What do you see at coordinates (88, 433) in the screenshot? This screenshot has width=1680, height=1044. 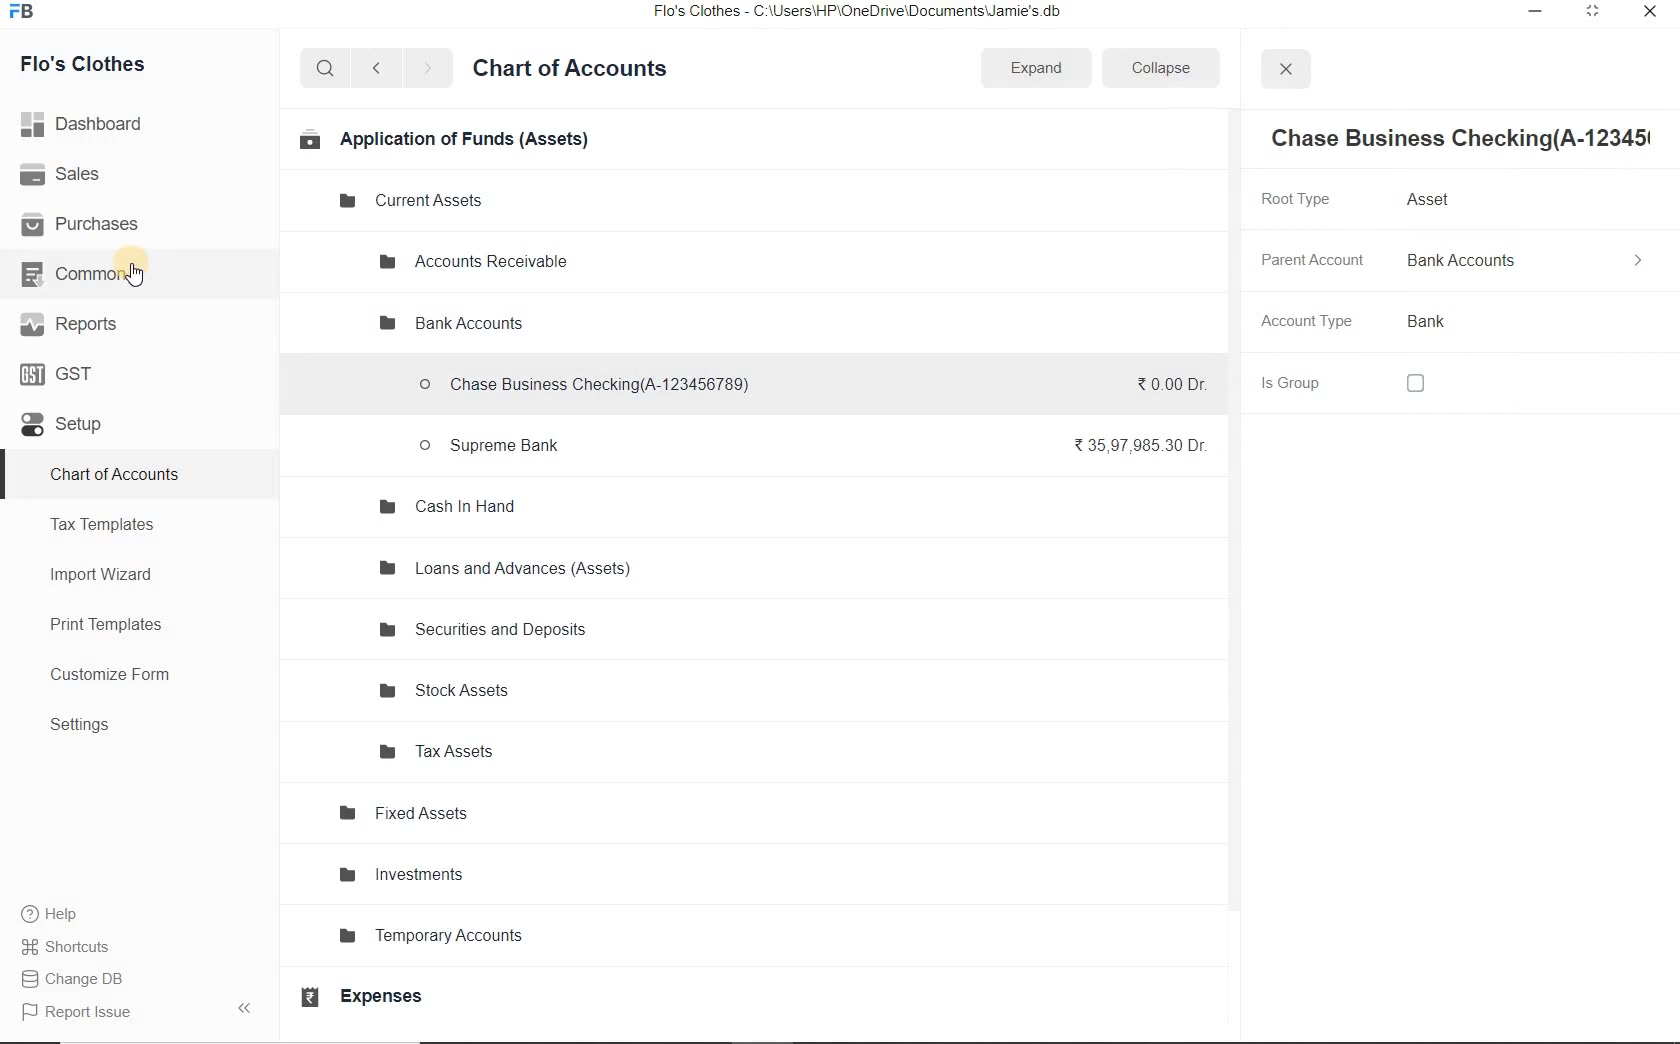 I see `Setup` at bounding box center [88, 433].